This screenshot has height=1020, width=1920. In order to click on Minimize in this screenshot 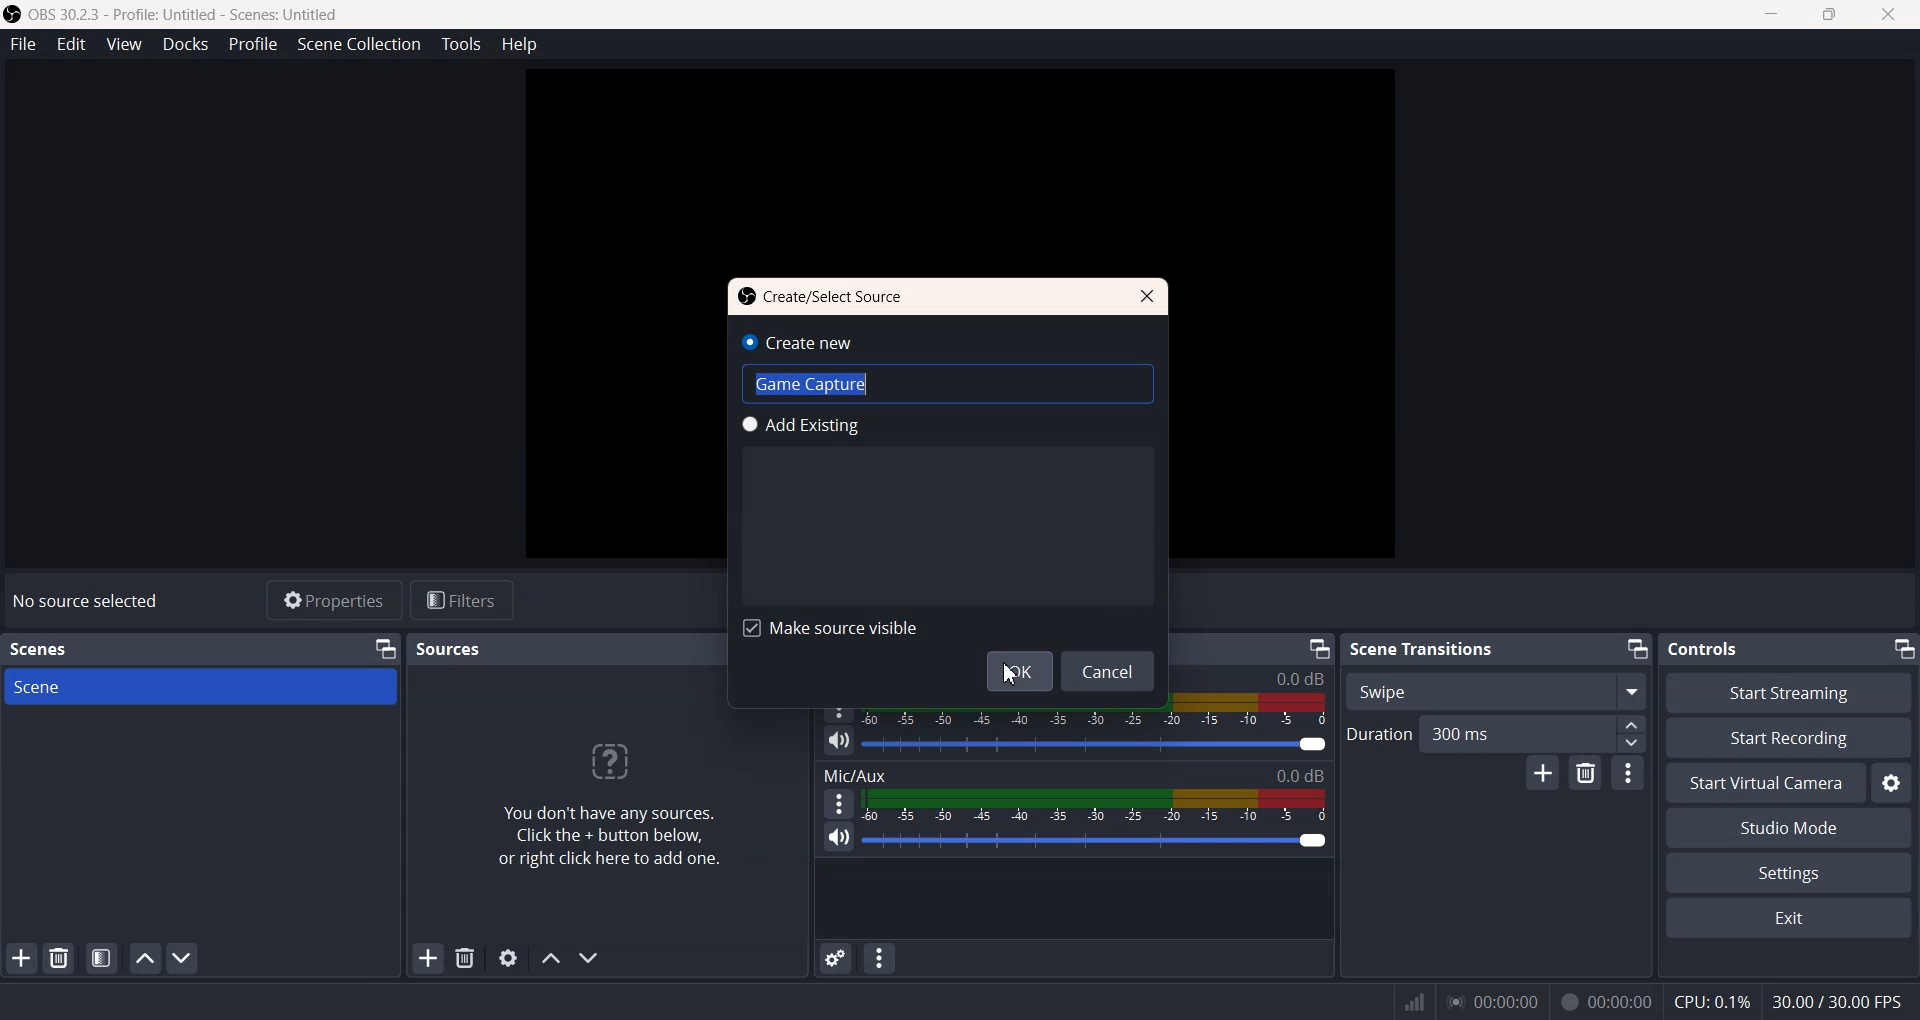, I will do `click(1903, 648)`.